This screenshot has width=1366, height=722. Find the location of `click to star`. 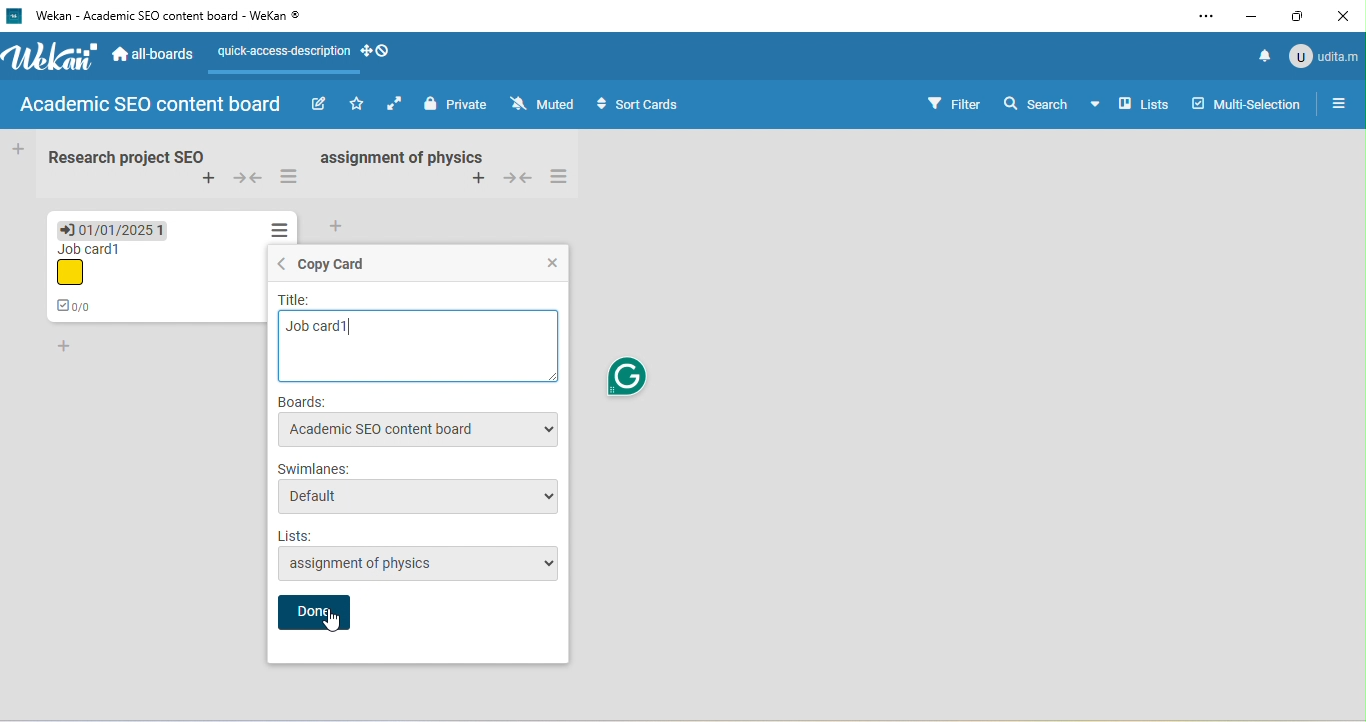

click to star is located at coordinates (357, 105).